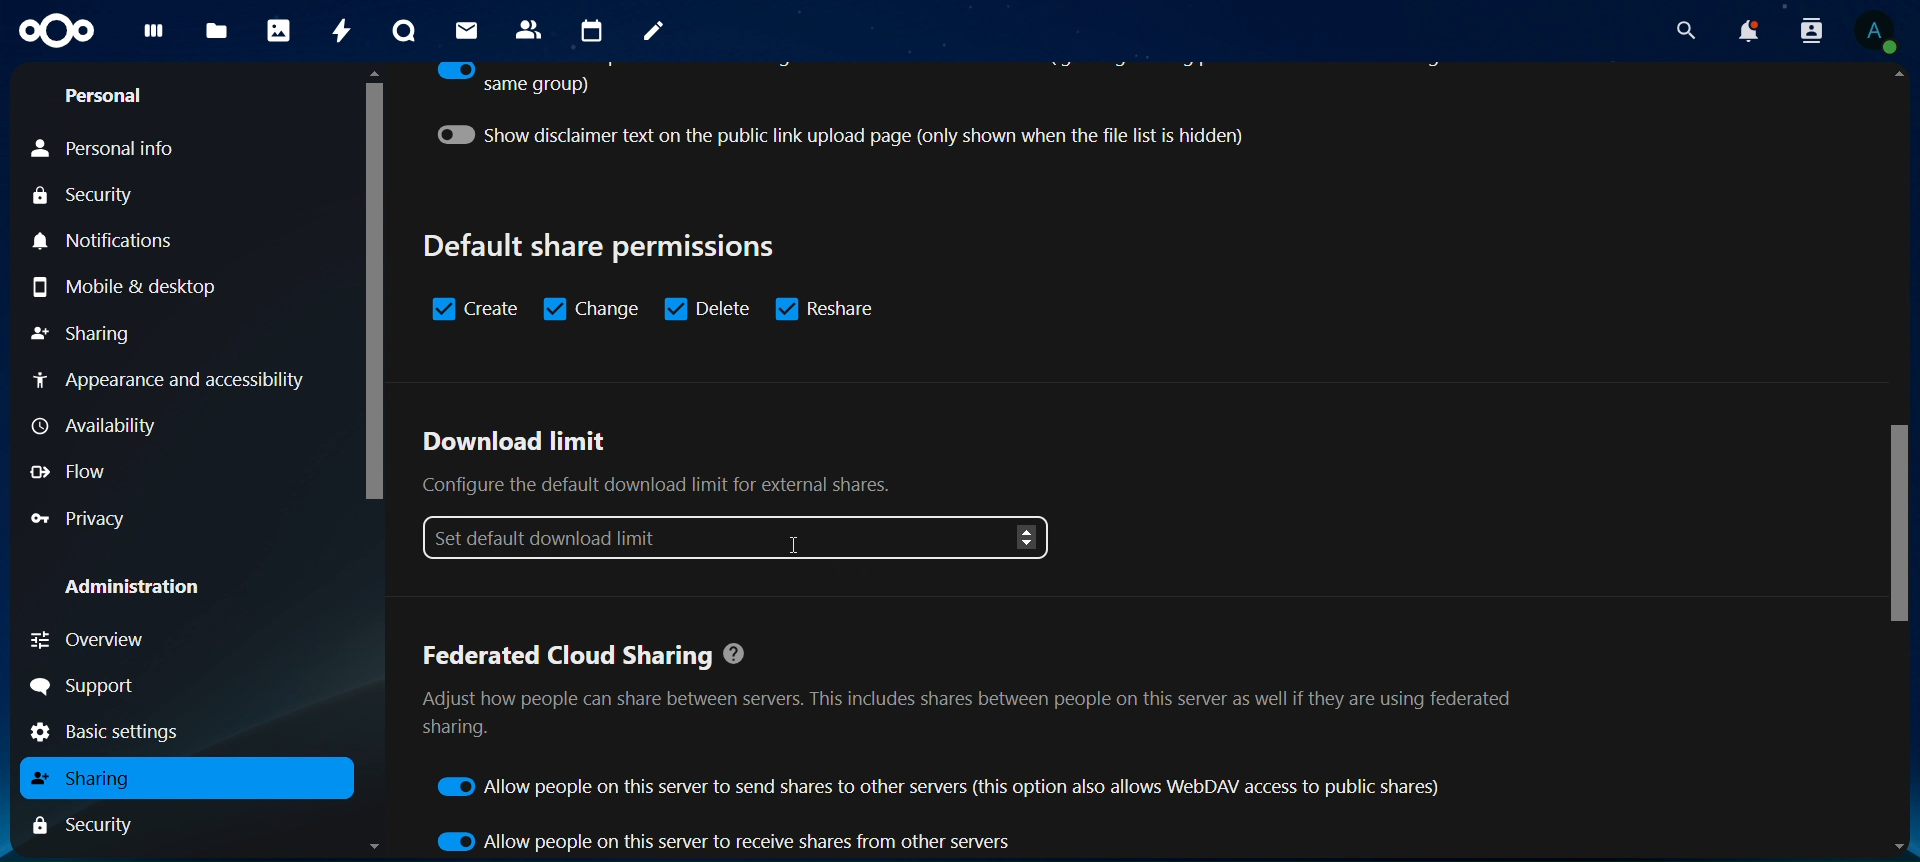 The width and height of the screenshot is (1920, 862). What do you see at coordinates (85, 196) in the screenshot?
I see `security` at bounding box center [85, 196].